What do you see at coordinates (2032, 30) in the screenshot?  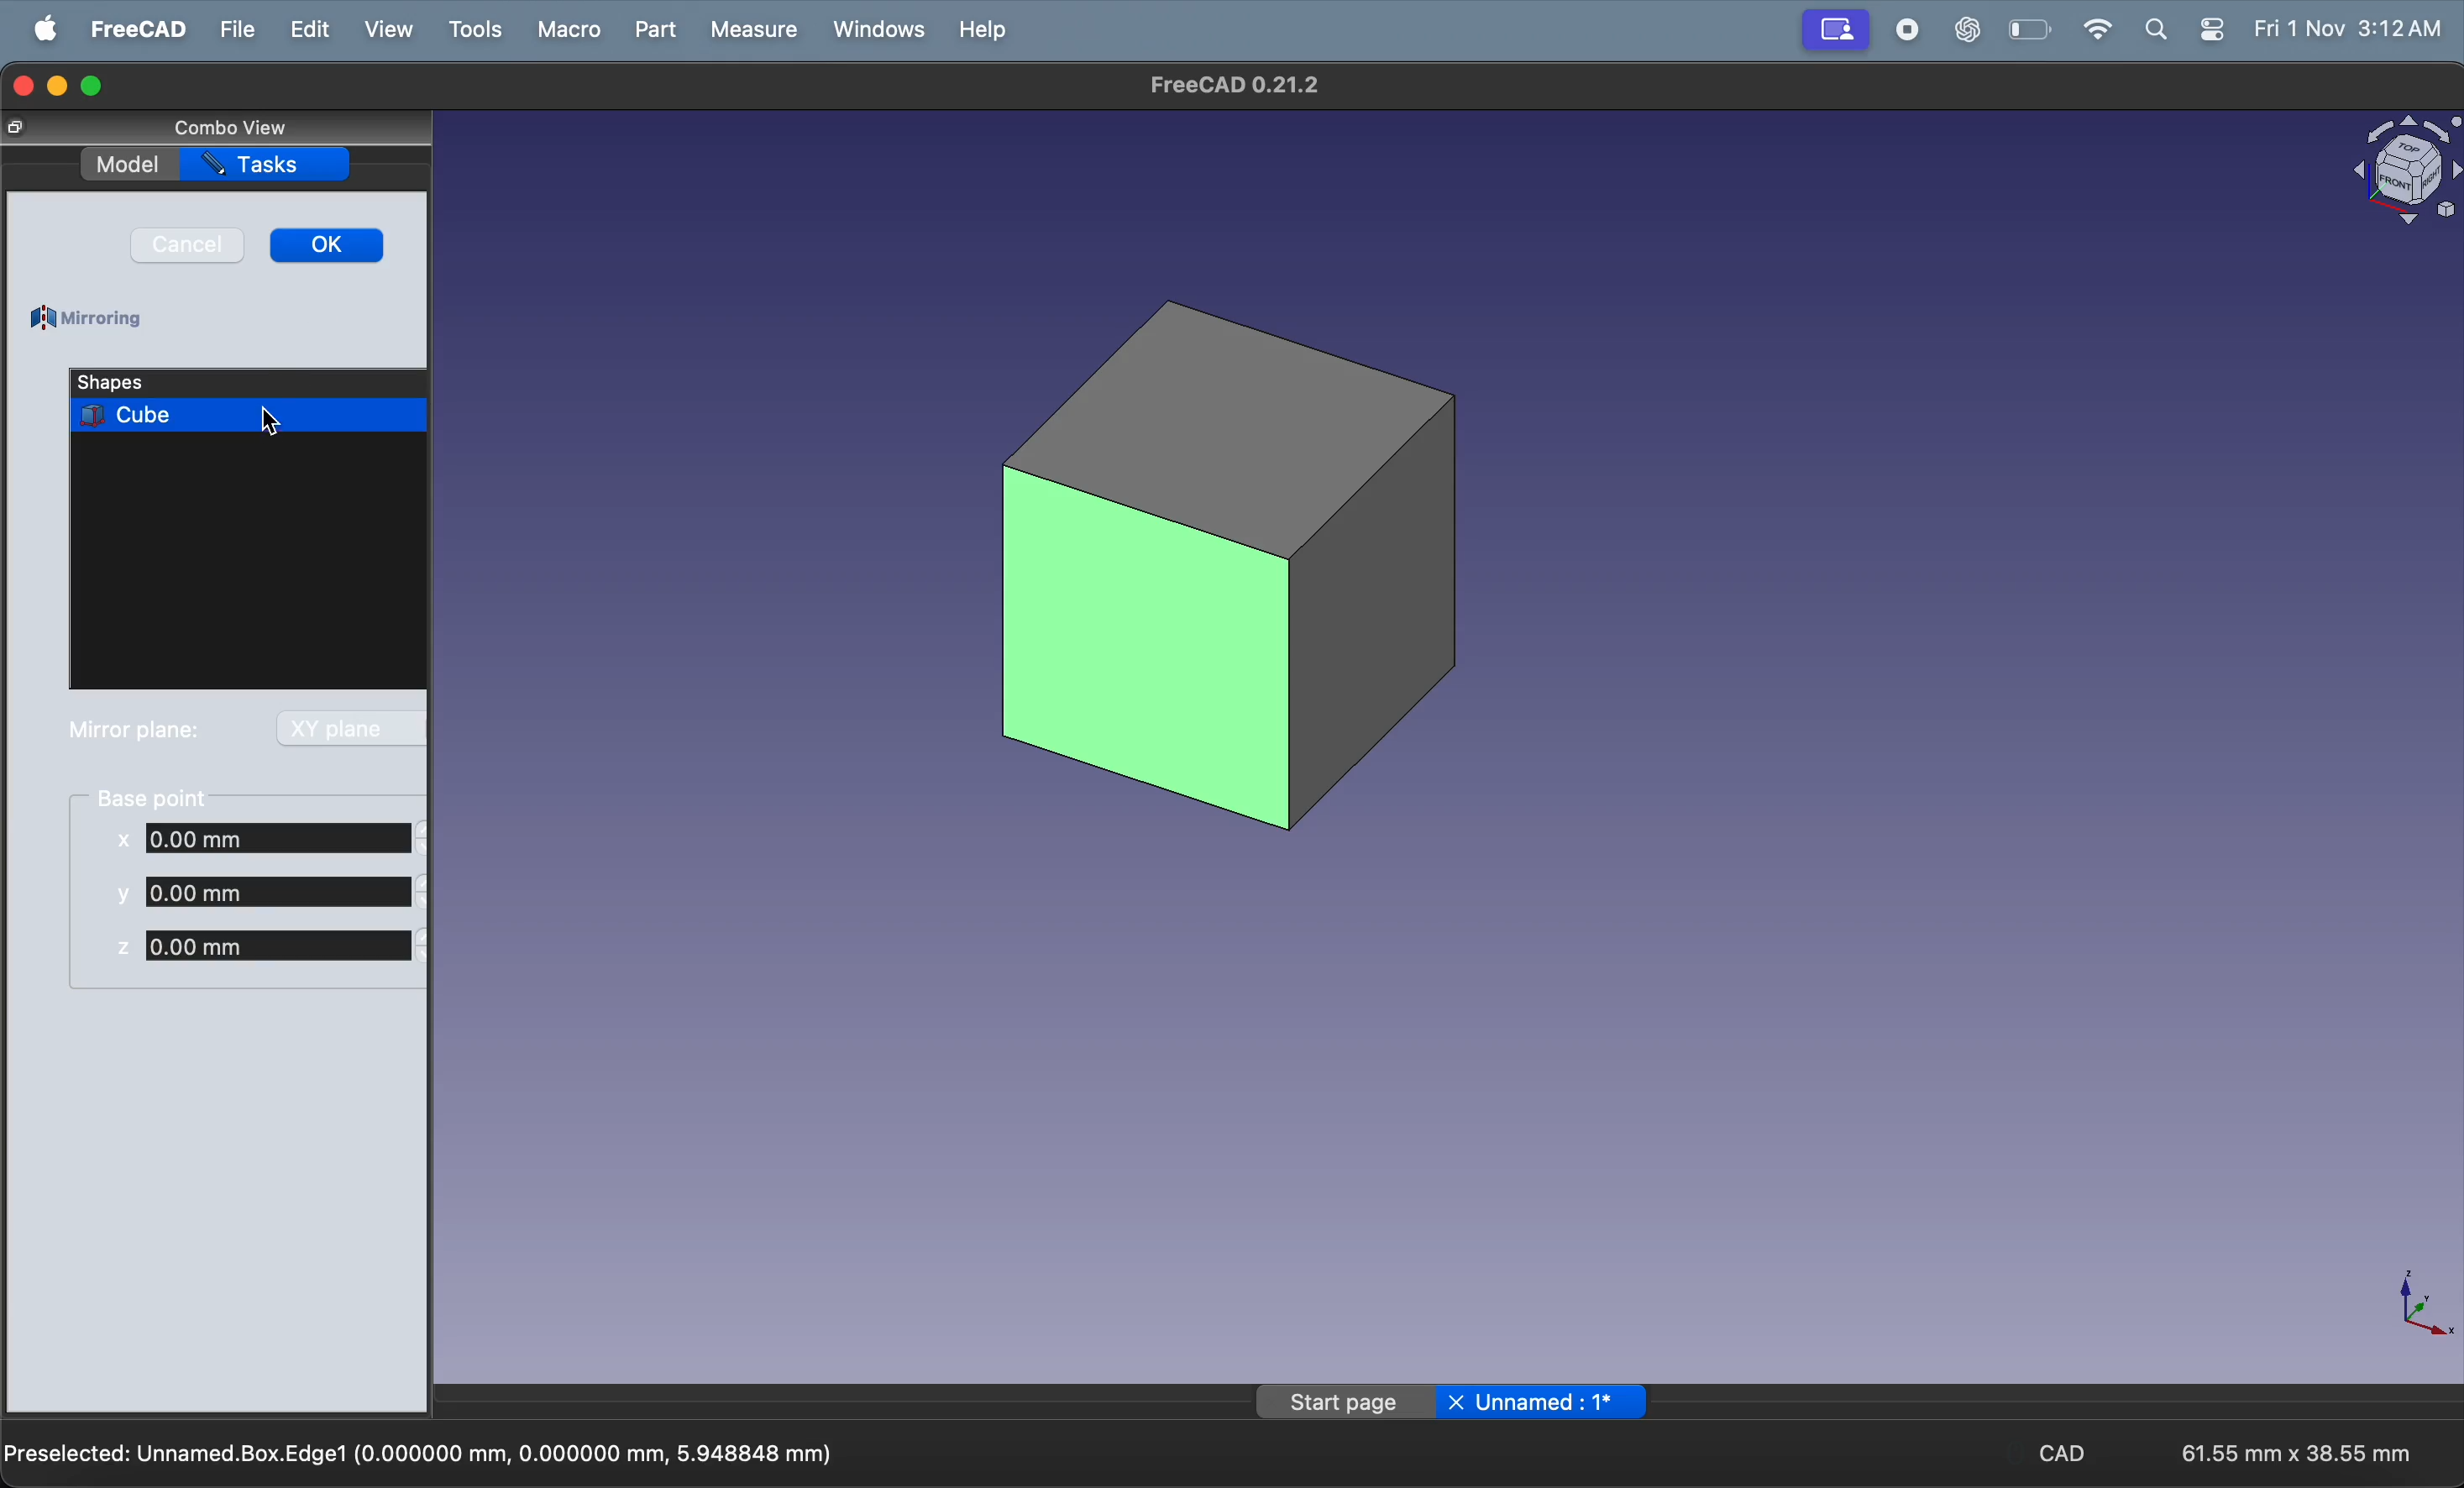 I see `battery` at bounding box center [2032, 30].